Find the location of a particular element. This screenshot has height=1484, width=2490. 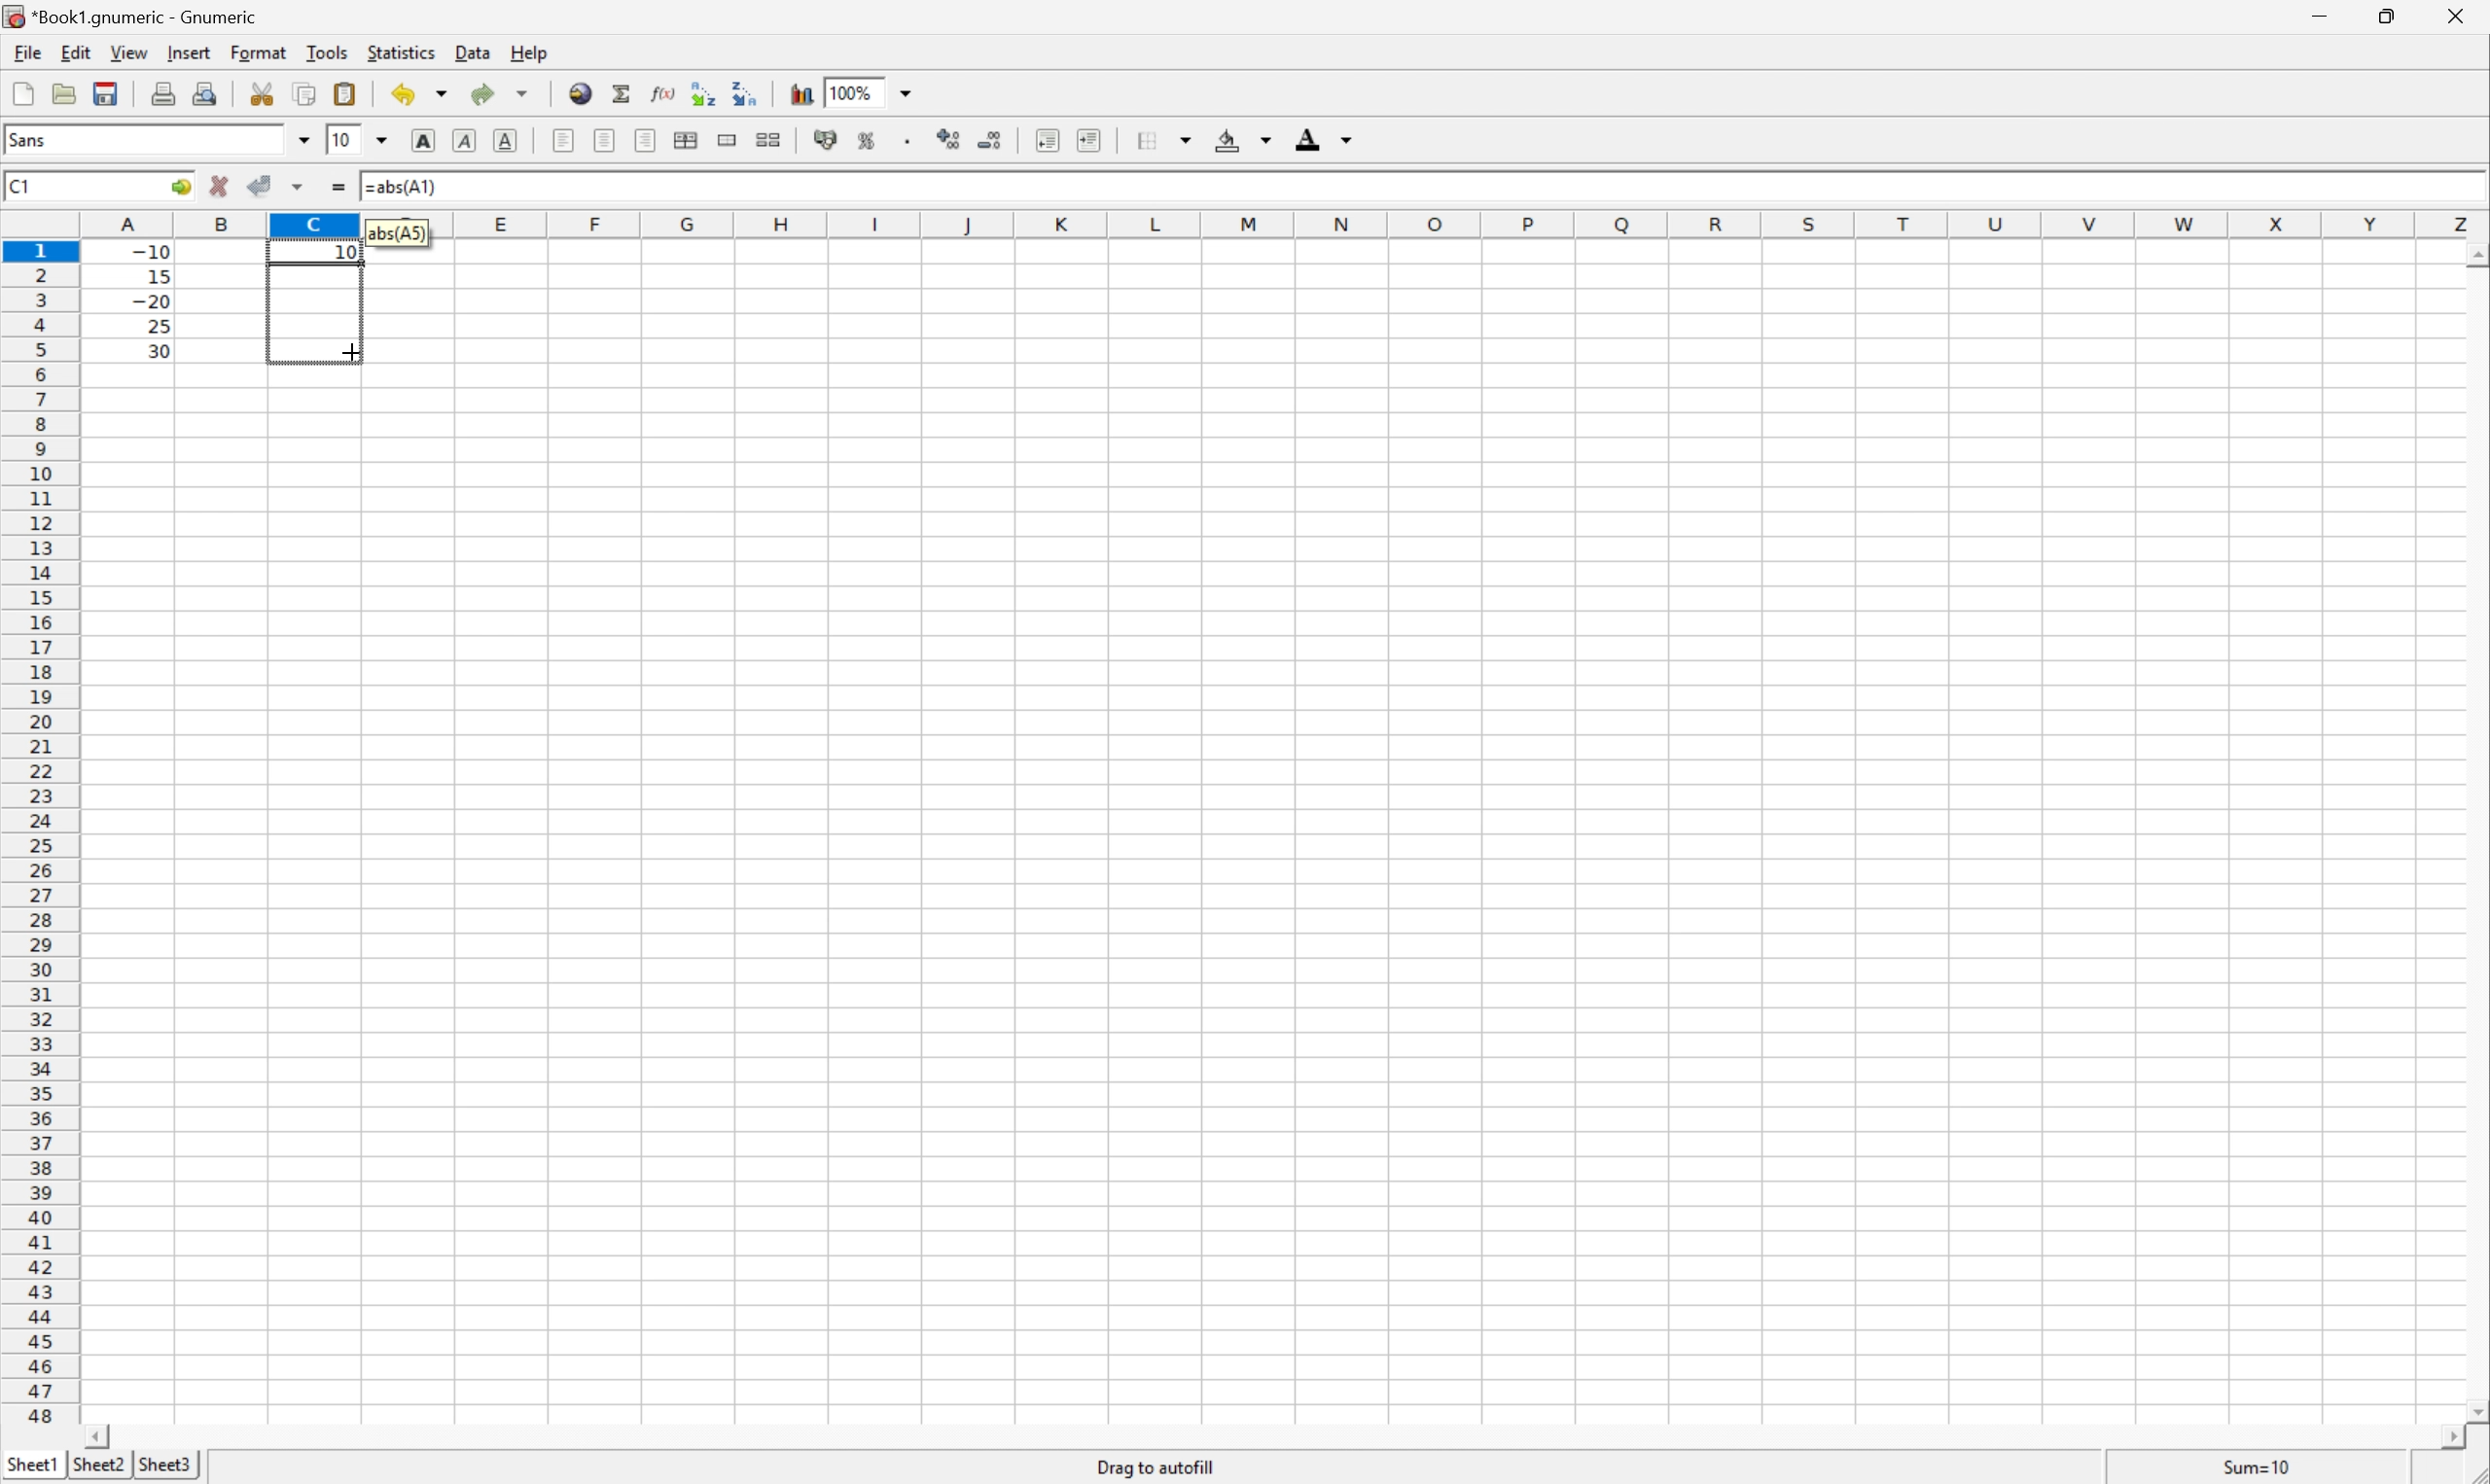

Print preview is located at coordinates (209, 91).